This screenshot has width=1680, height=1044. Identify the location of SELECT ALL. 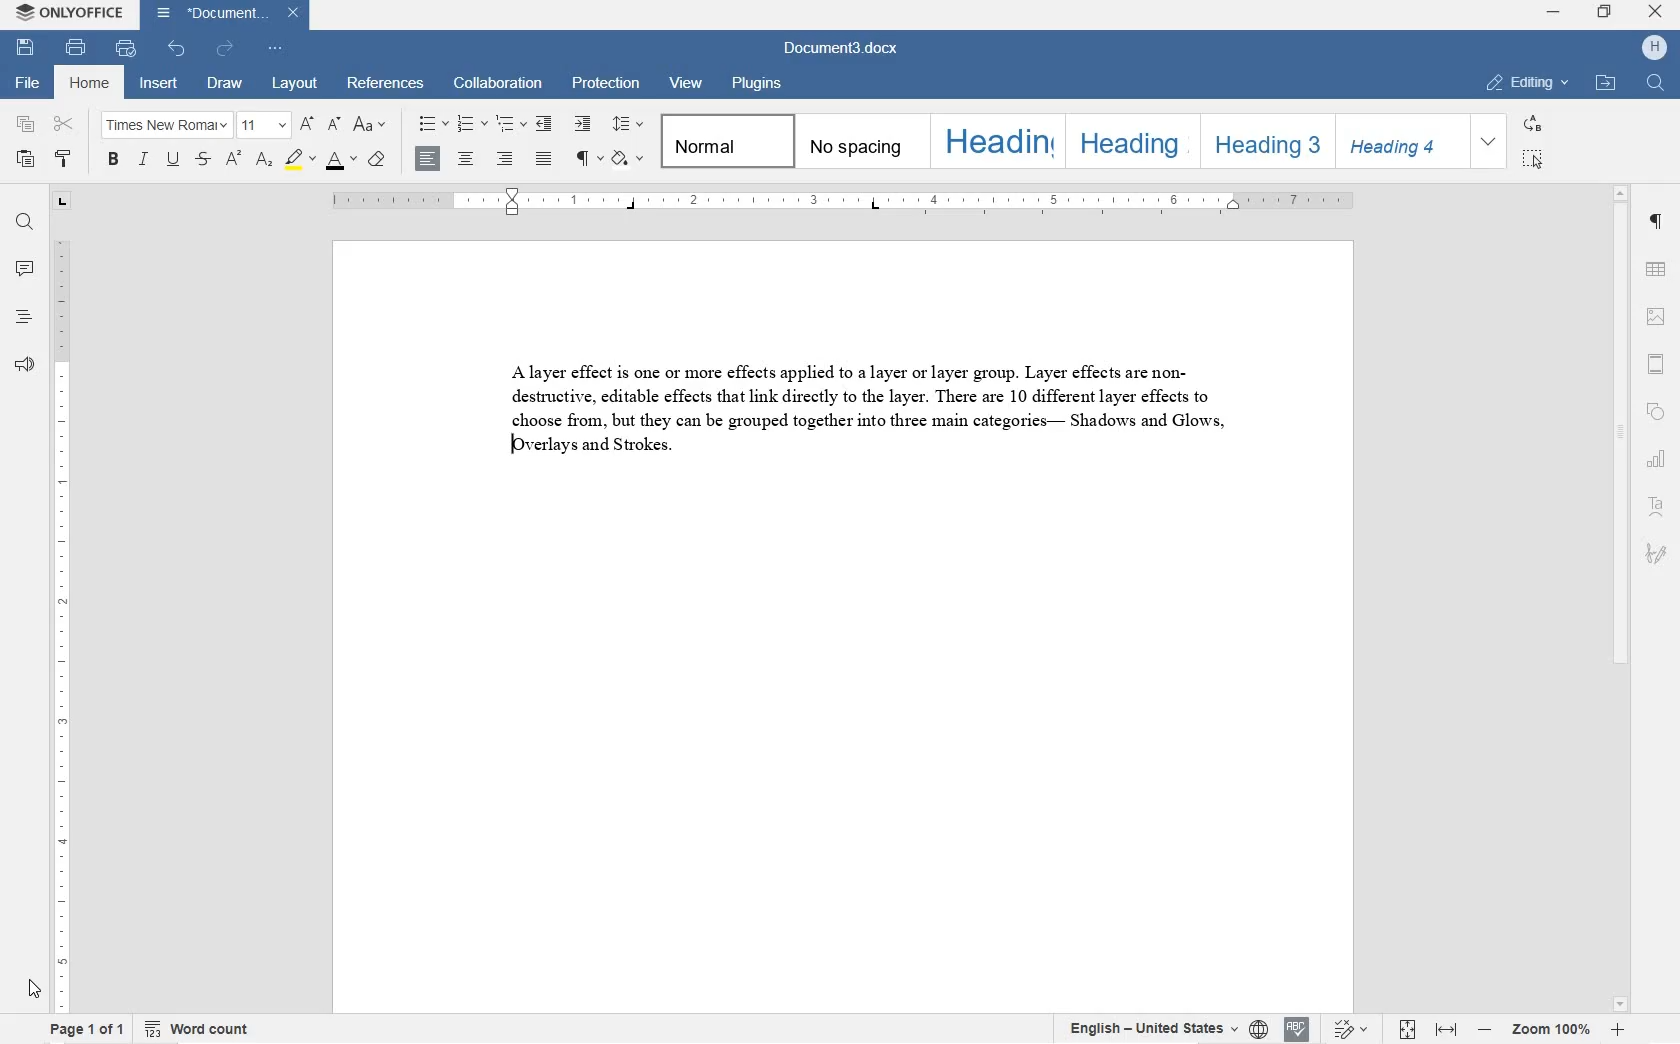
(1533, 160).